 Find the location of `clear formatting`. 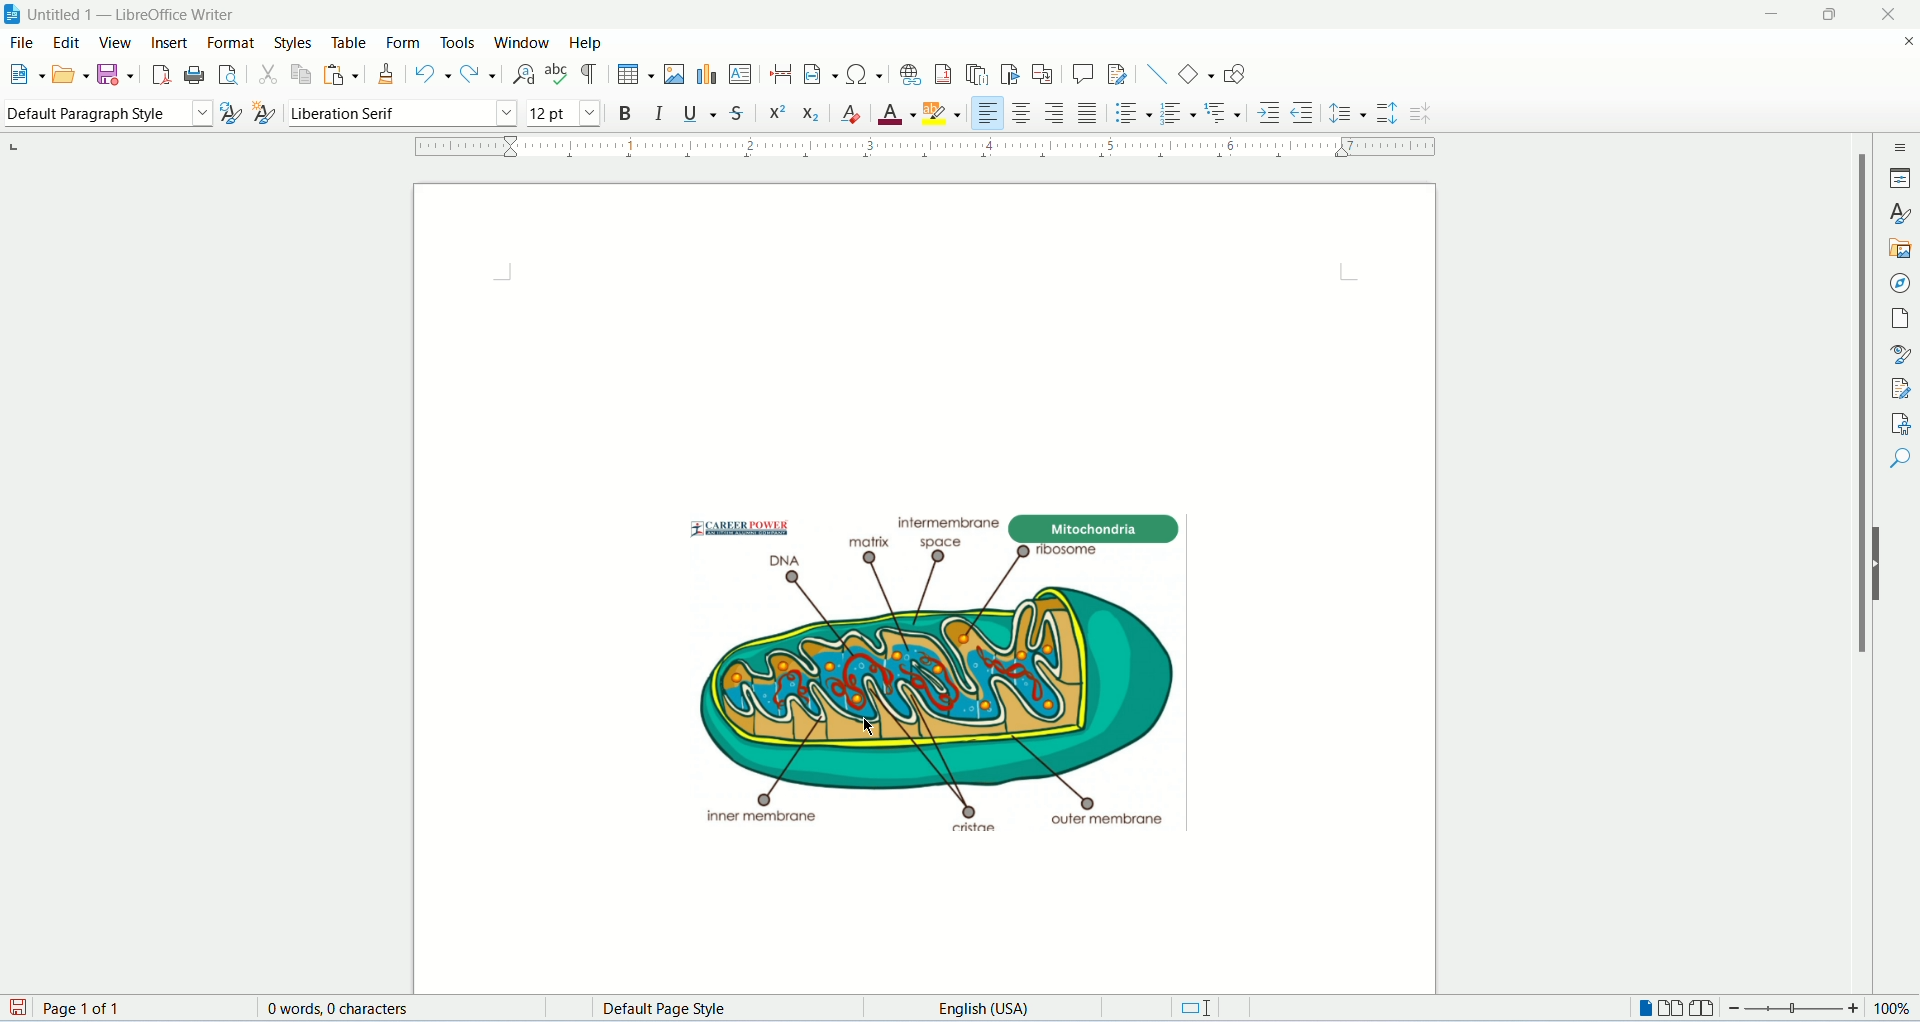

clear formatting is located at coordinates (853, 115).